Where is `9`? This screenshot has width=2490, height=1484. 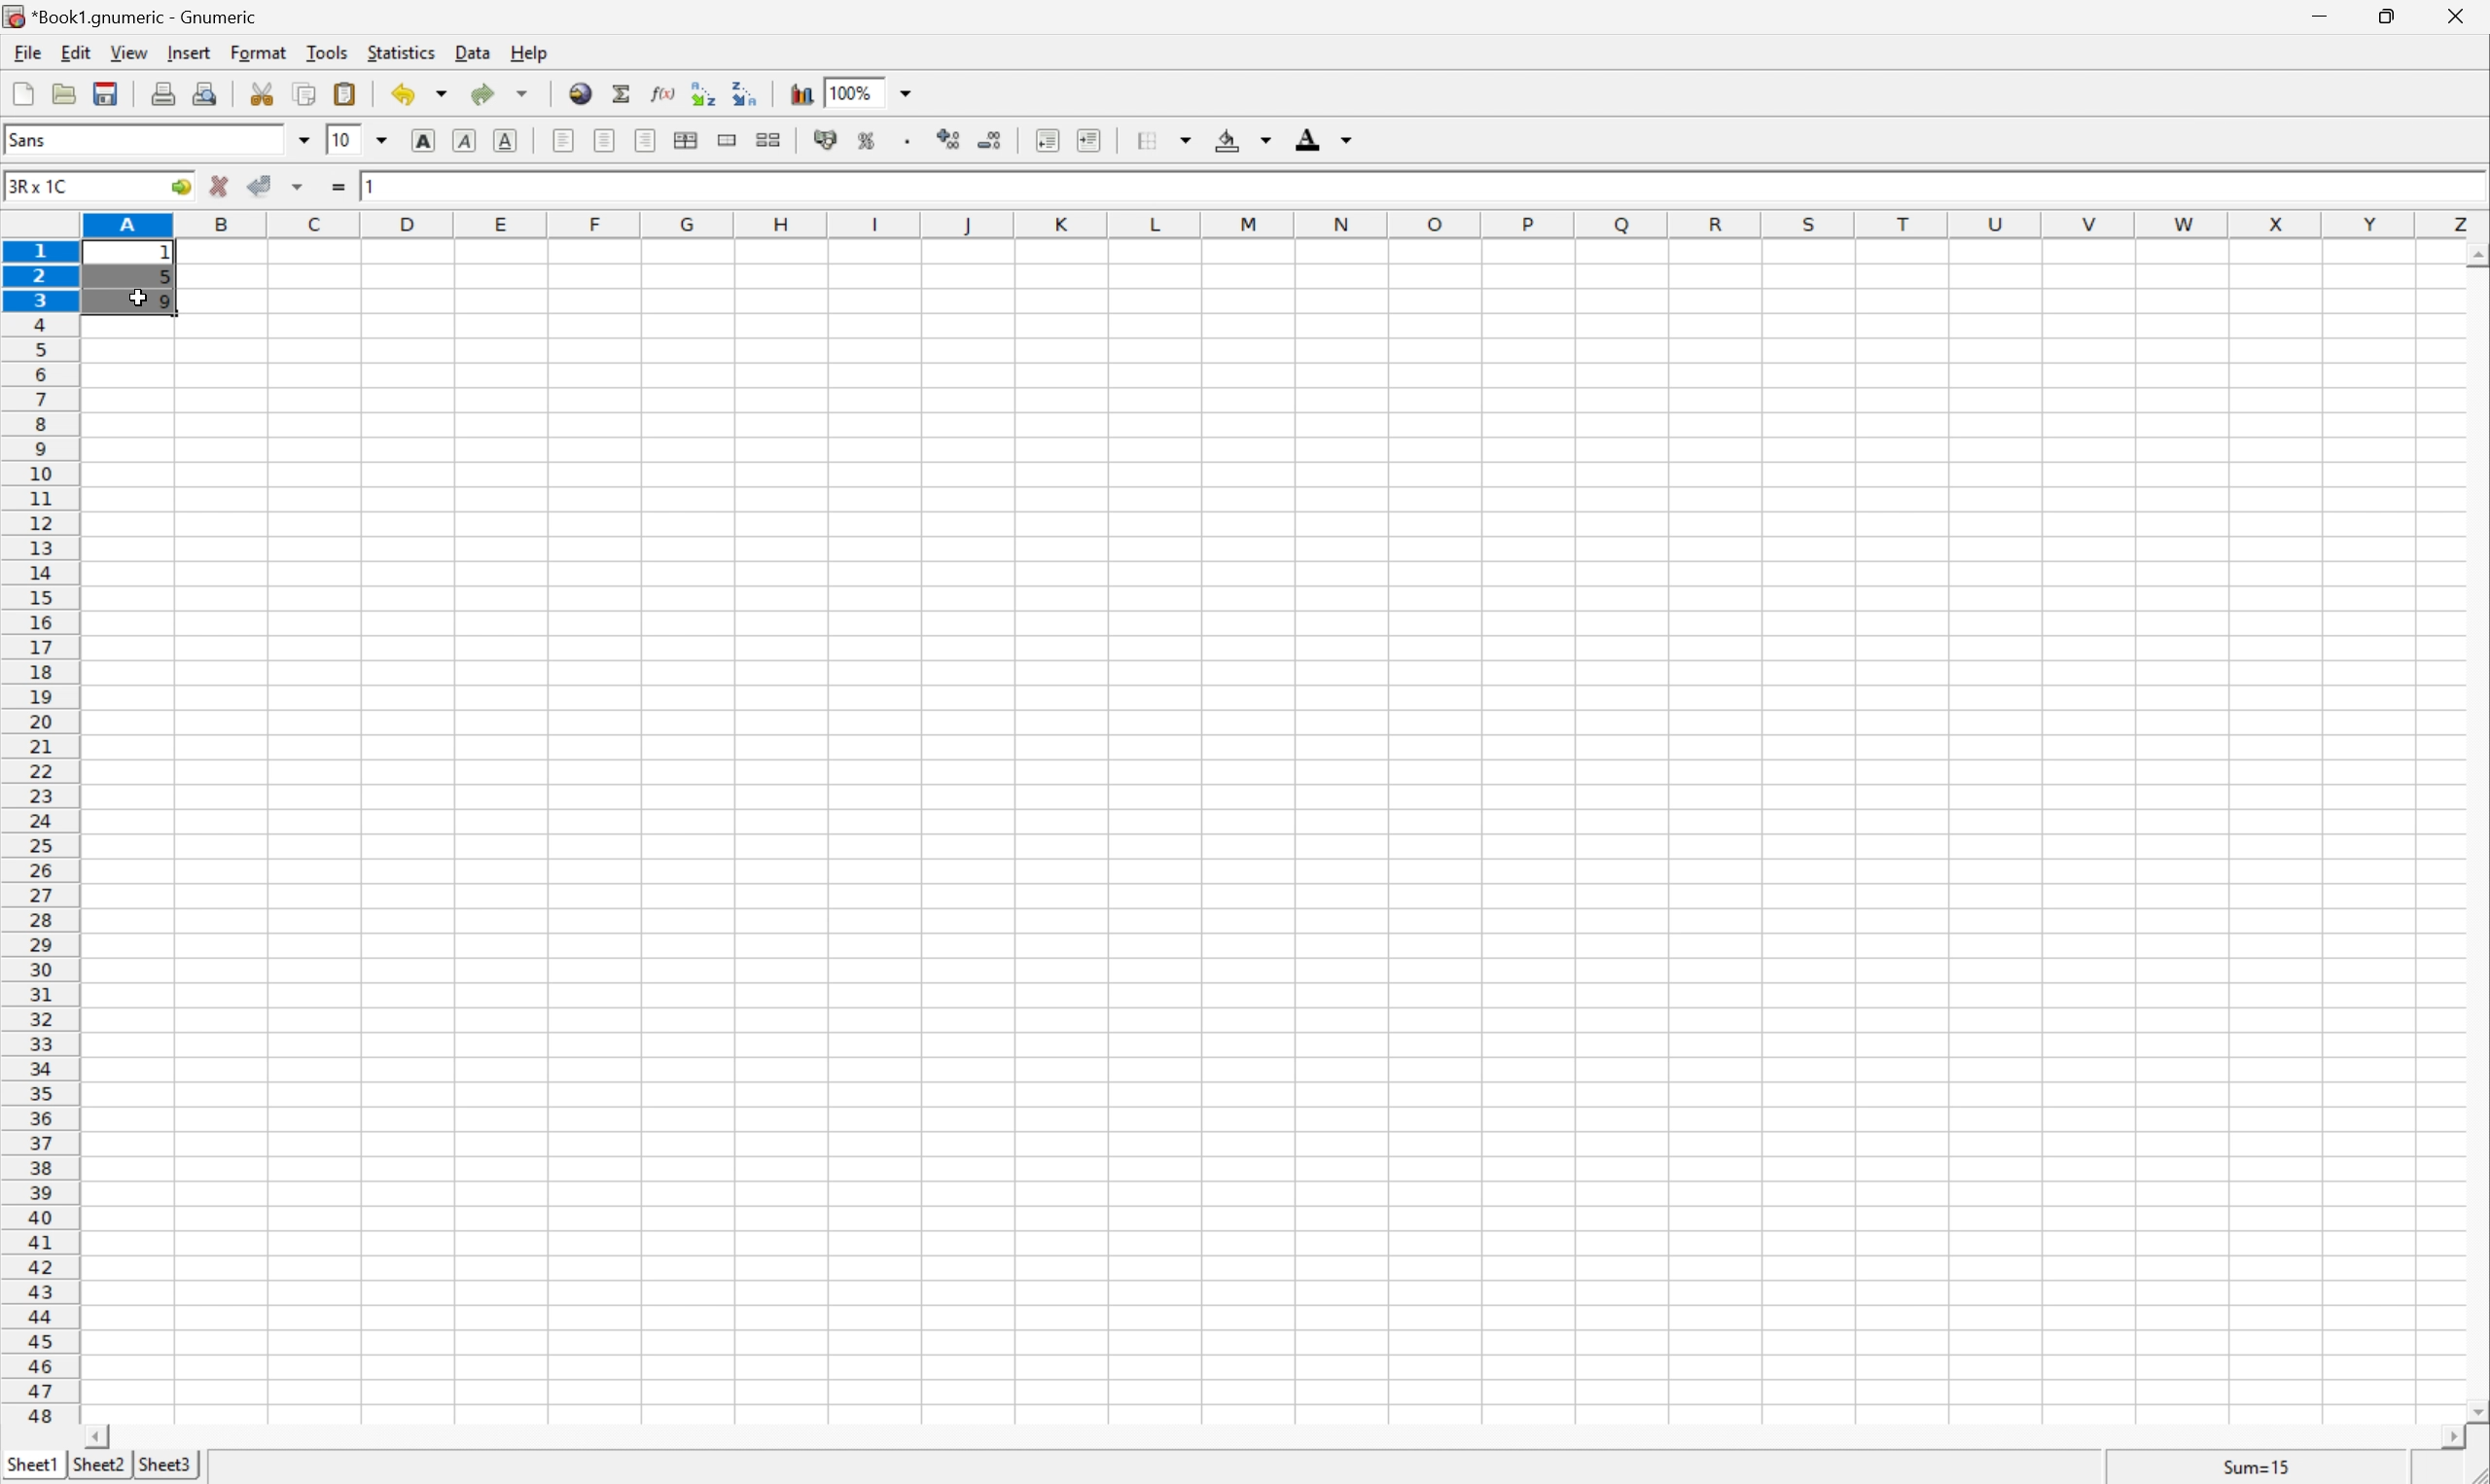
9 is located at coordinates (167, 303).